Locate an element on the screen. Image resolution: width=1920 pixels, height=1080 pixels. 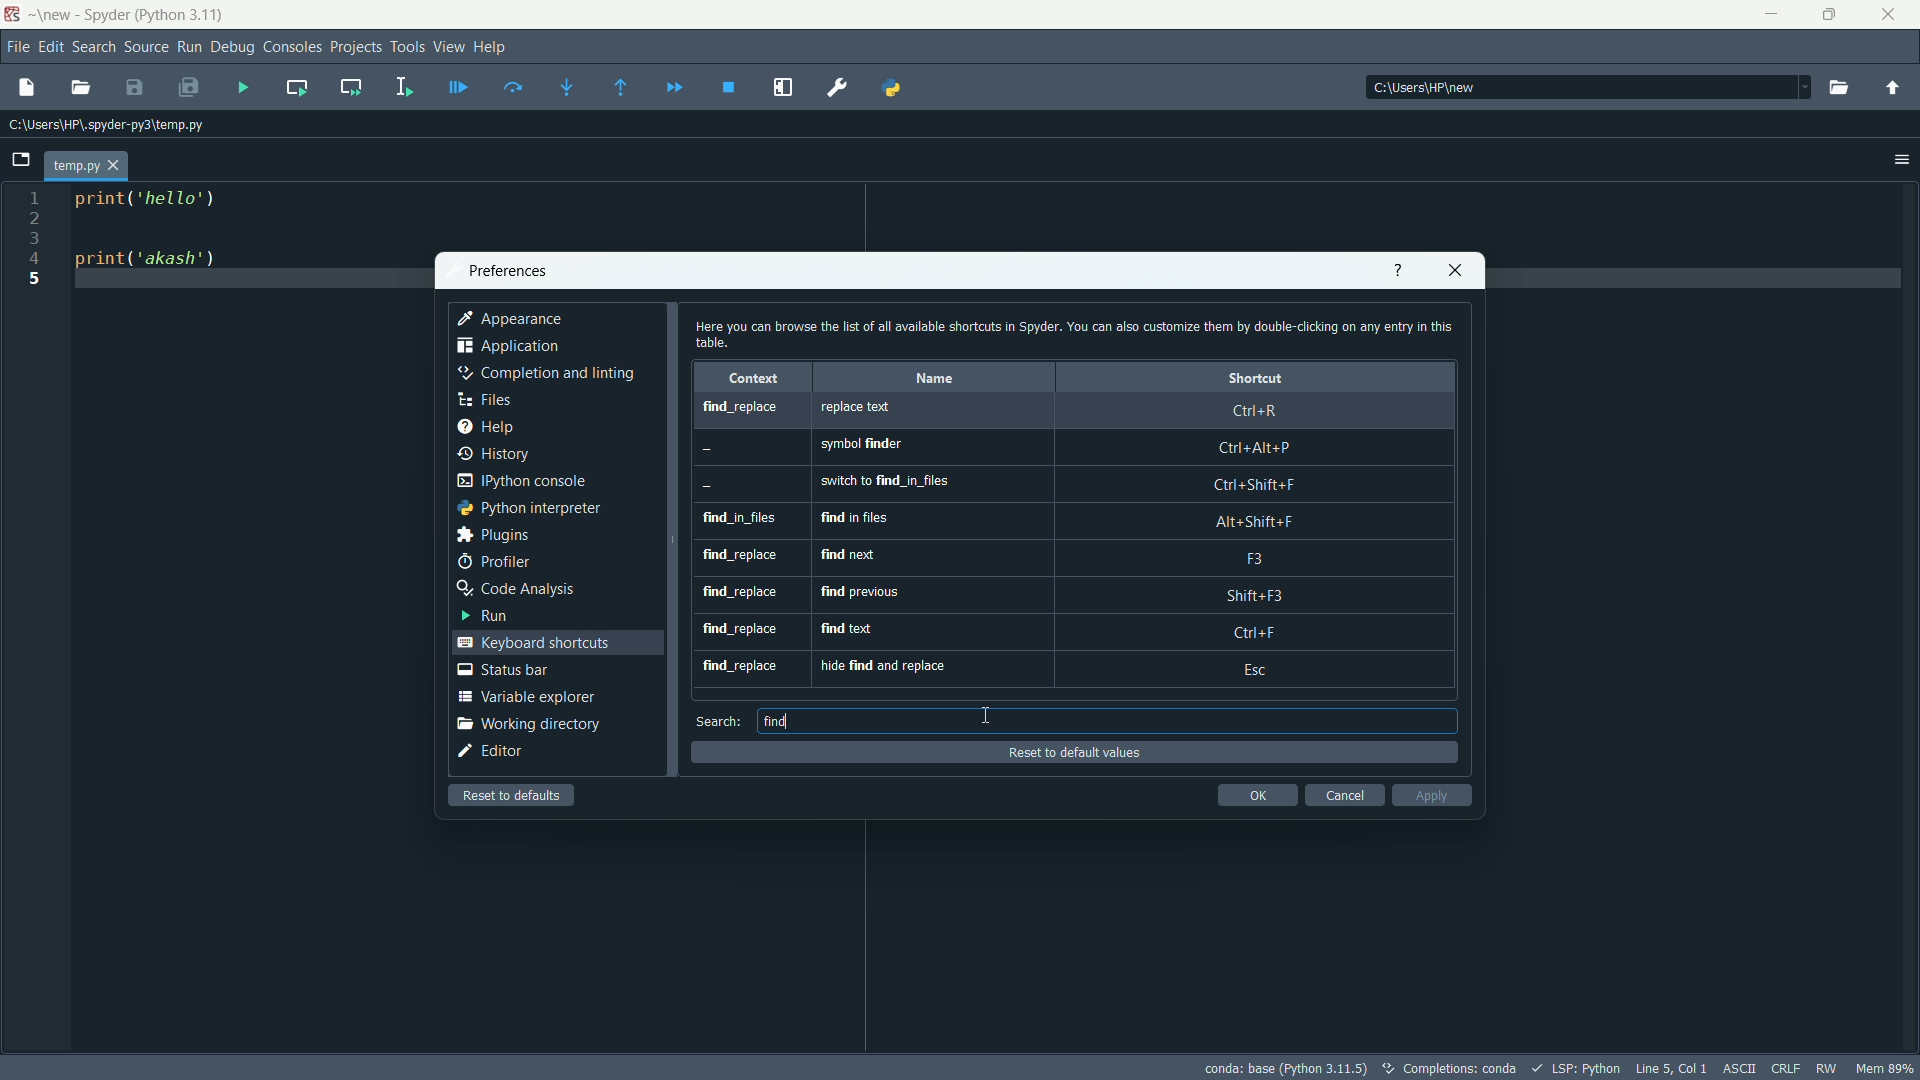
 search:  is located at coordinates (719, 721).